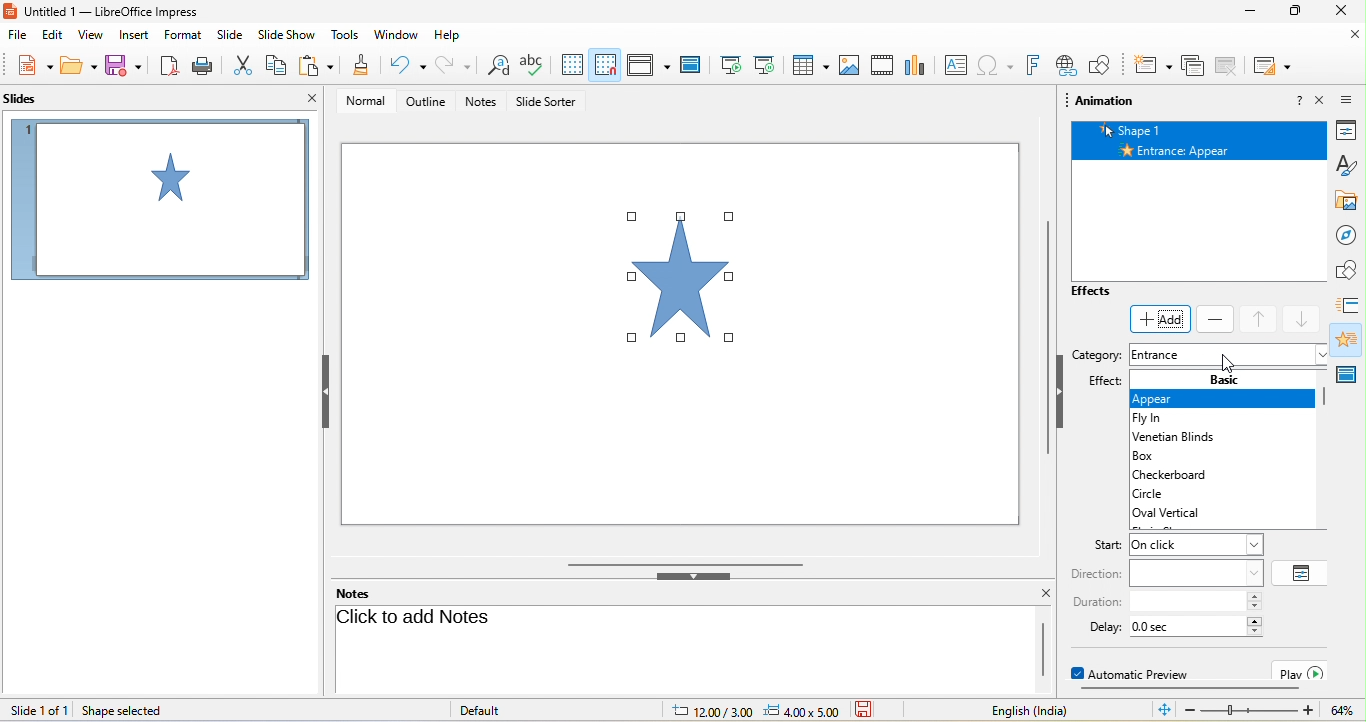  Describe the element at coordinates (448, 36) in the screenshot. I see `help` at that location.